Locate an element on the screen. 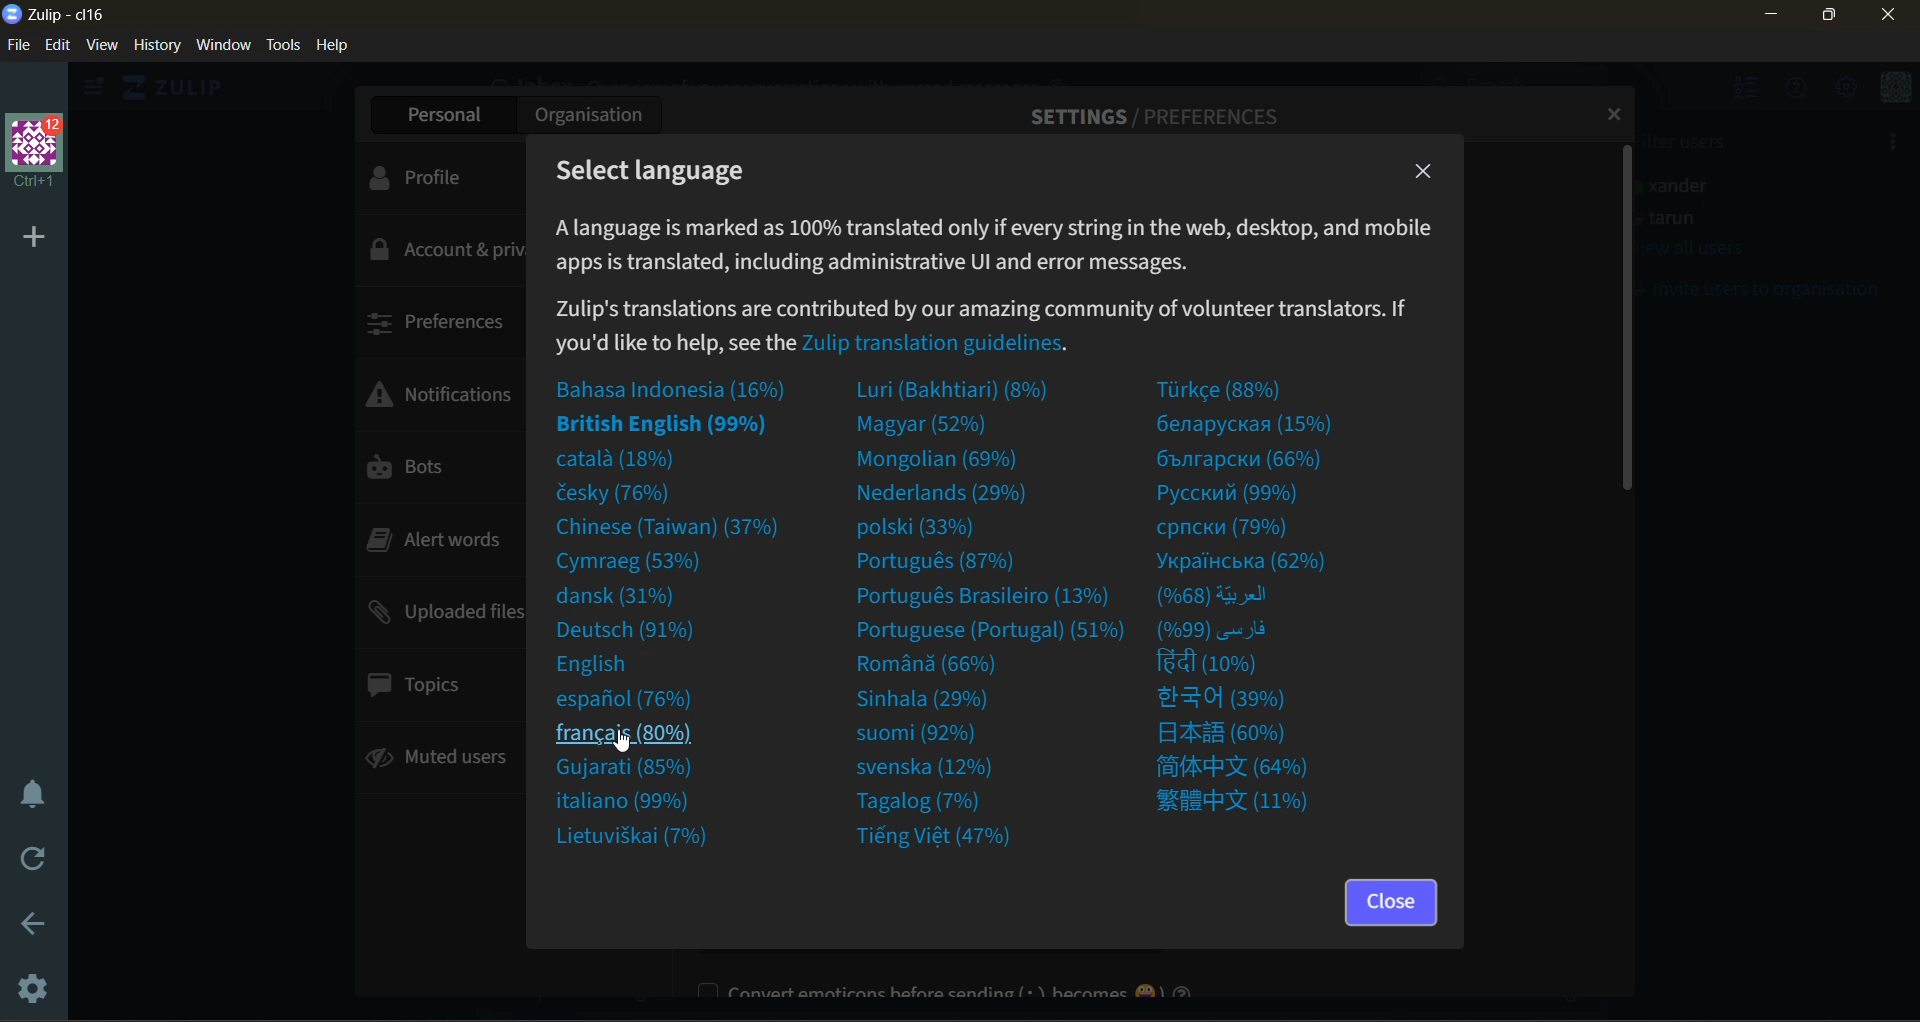 The height and width of the screenshot is (1022, 1920). close is located at coordinates (1897, 16).